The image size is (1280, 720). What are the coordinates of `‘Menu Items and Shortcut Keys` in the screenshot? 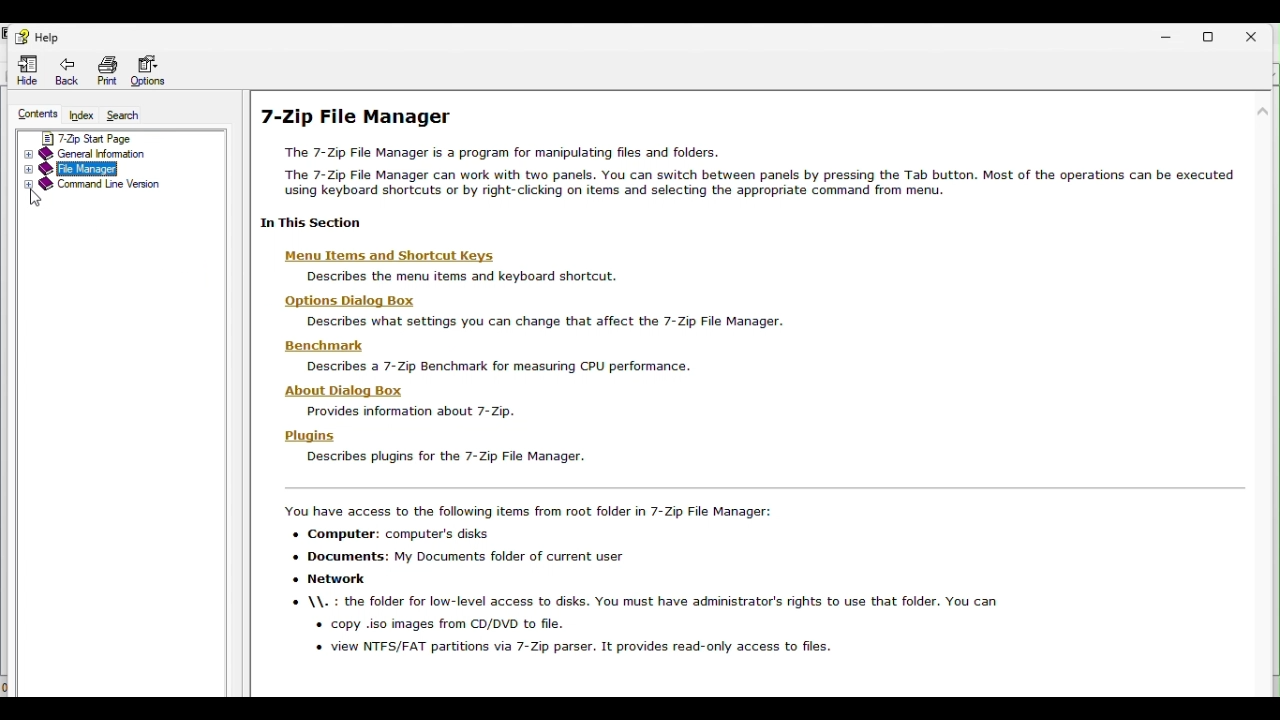 It's located at (403, 256).